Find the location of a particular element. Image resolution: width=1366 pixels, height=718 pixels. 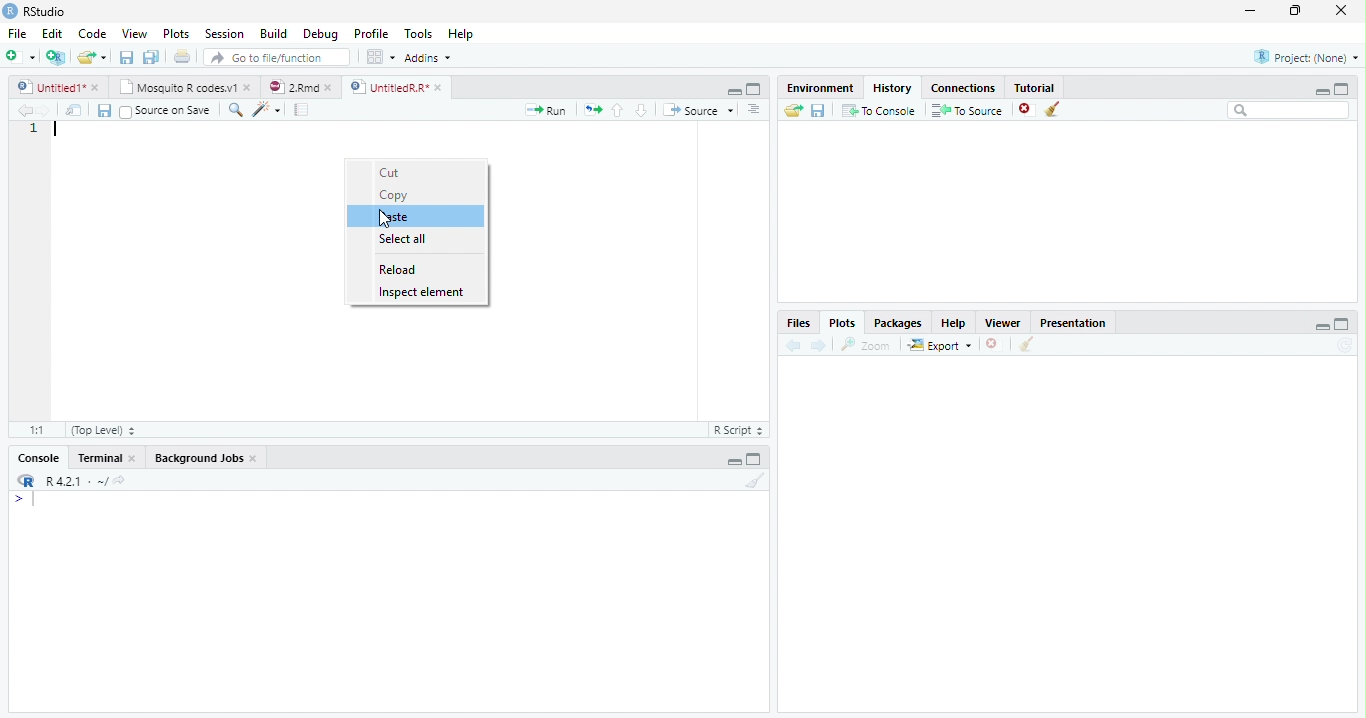

Packages is located at coordinates (899, 324).